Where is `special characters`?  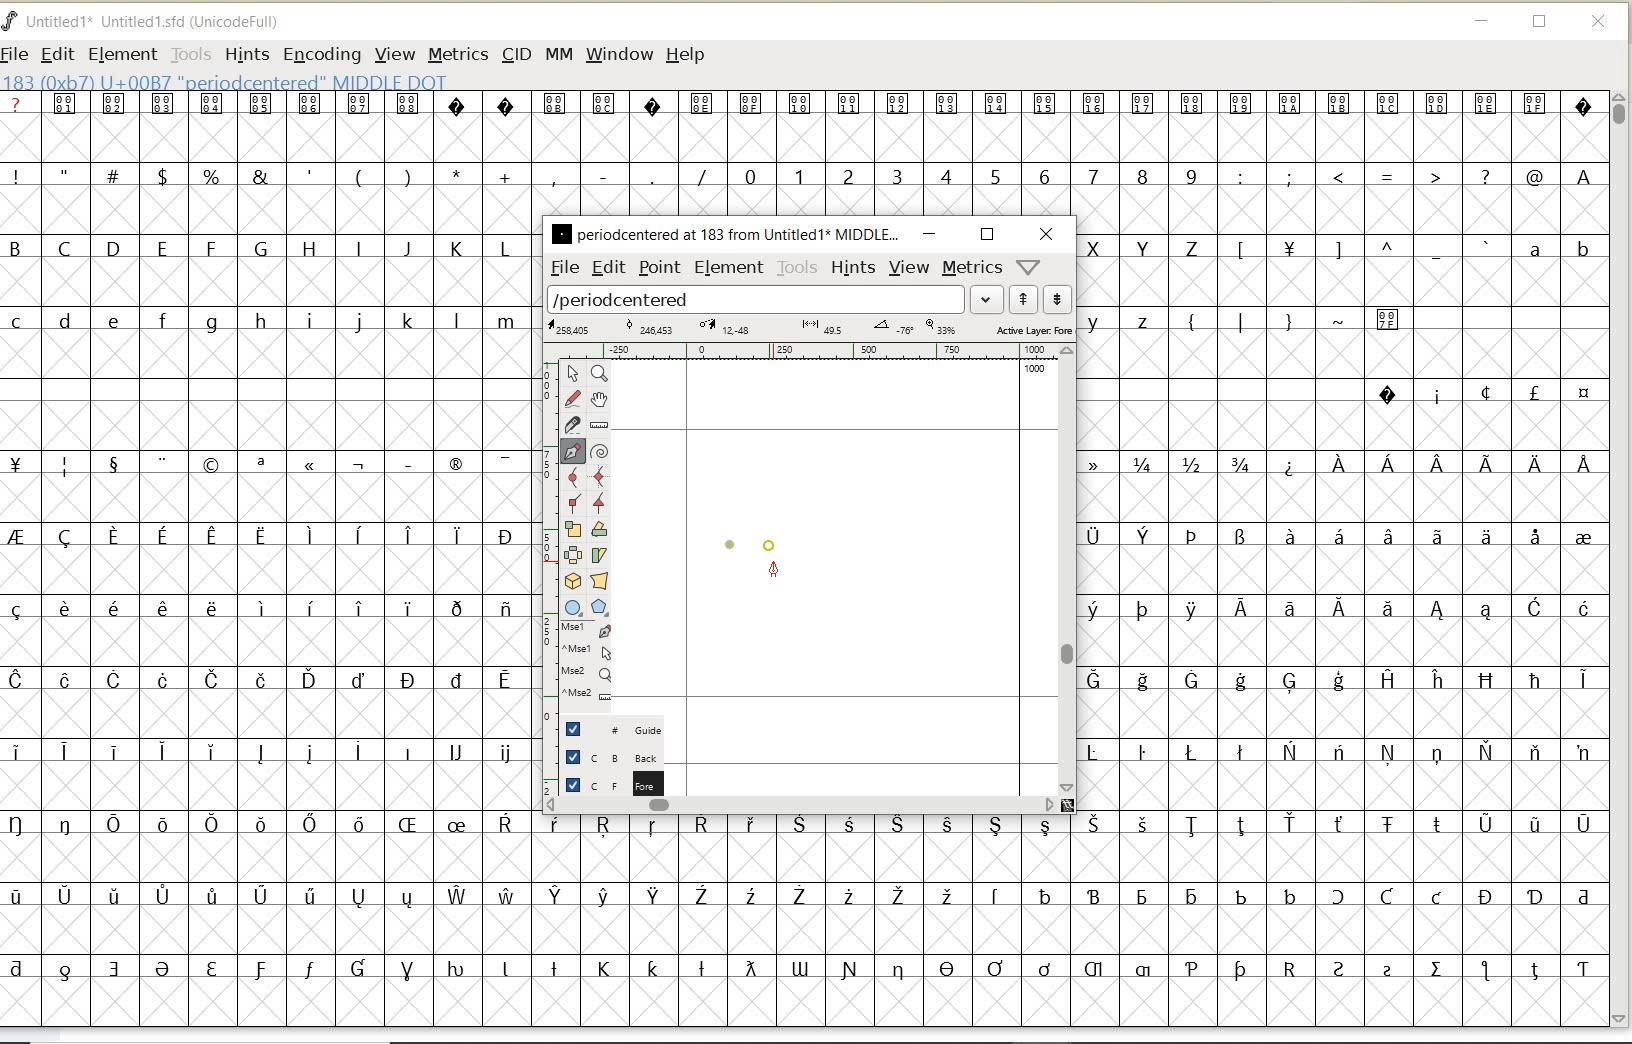 special characters is located at coordinates (1345, 625).